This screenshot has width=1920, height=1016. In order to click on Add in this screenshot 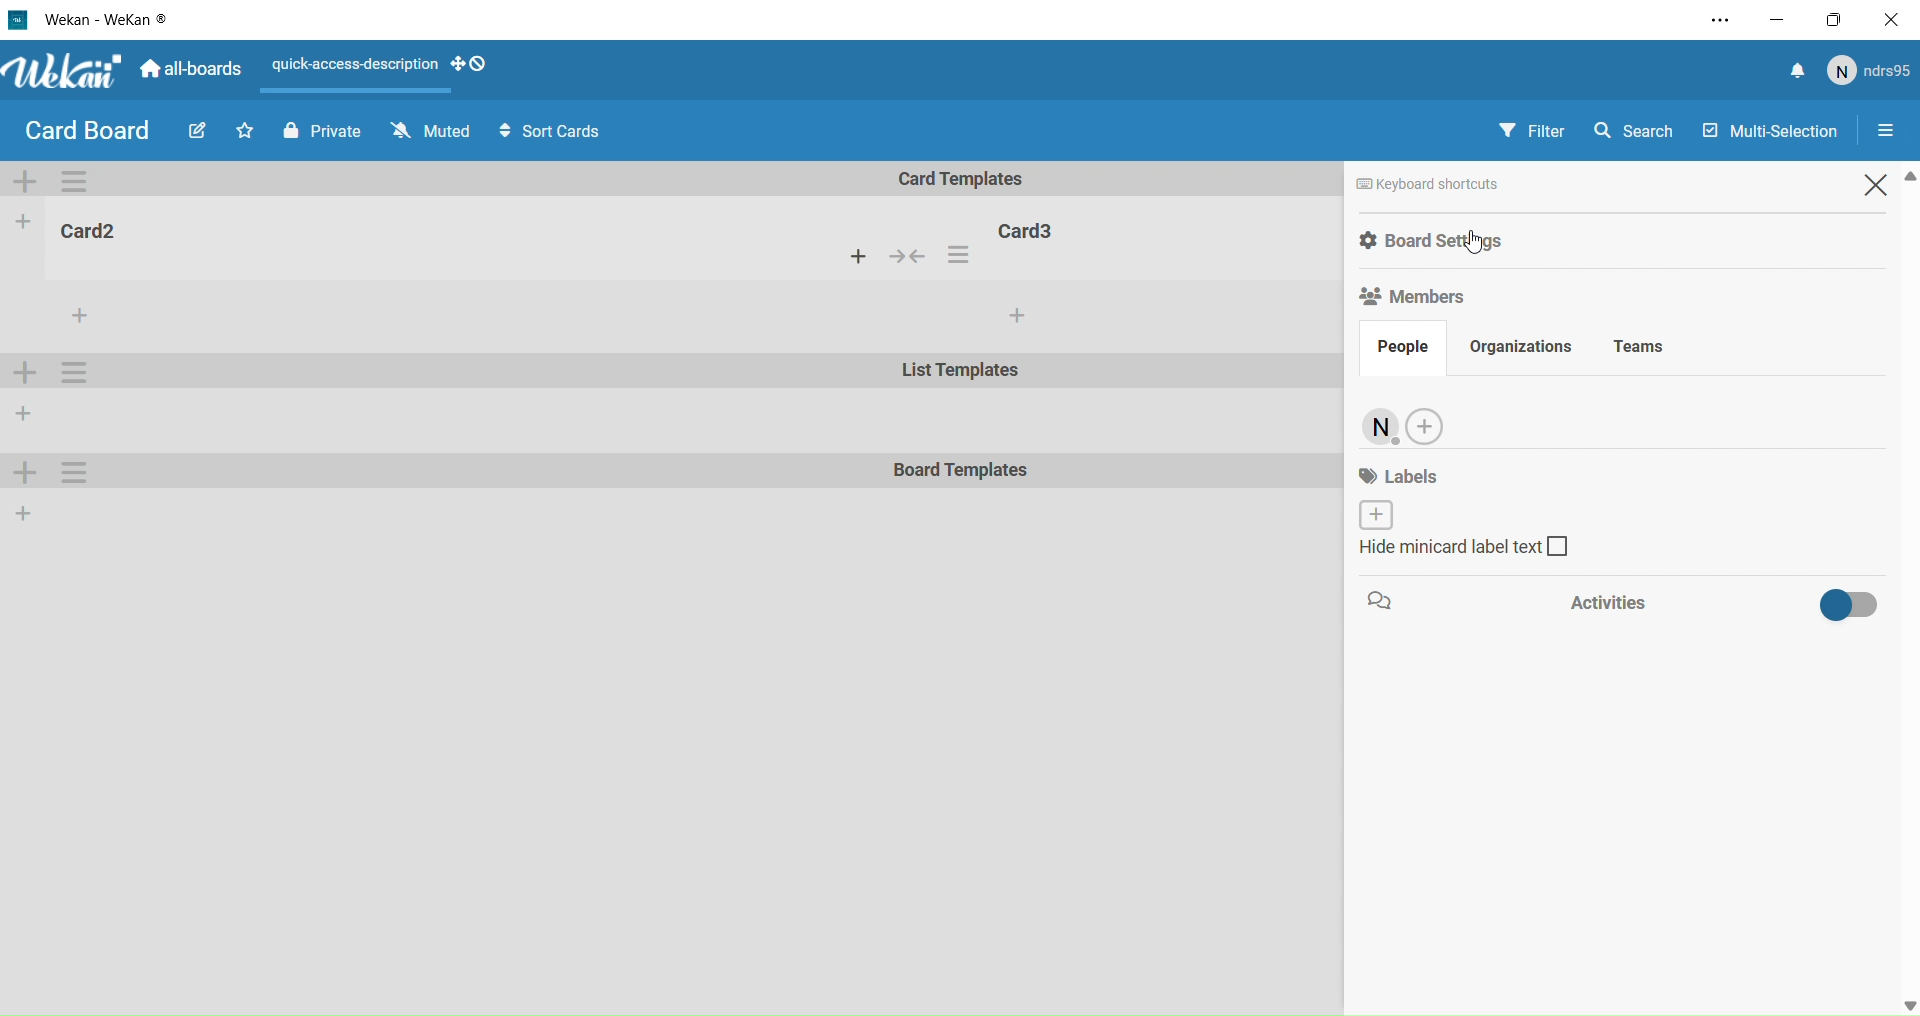, I will do `click(1429, 427)`.